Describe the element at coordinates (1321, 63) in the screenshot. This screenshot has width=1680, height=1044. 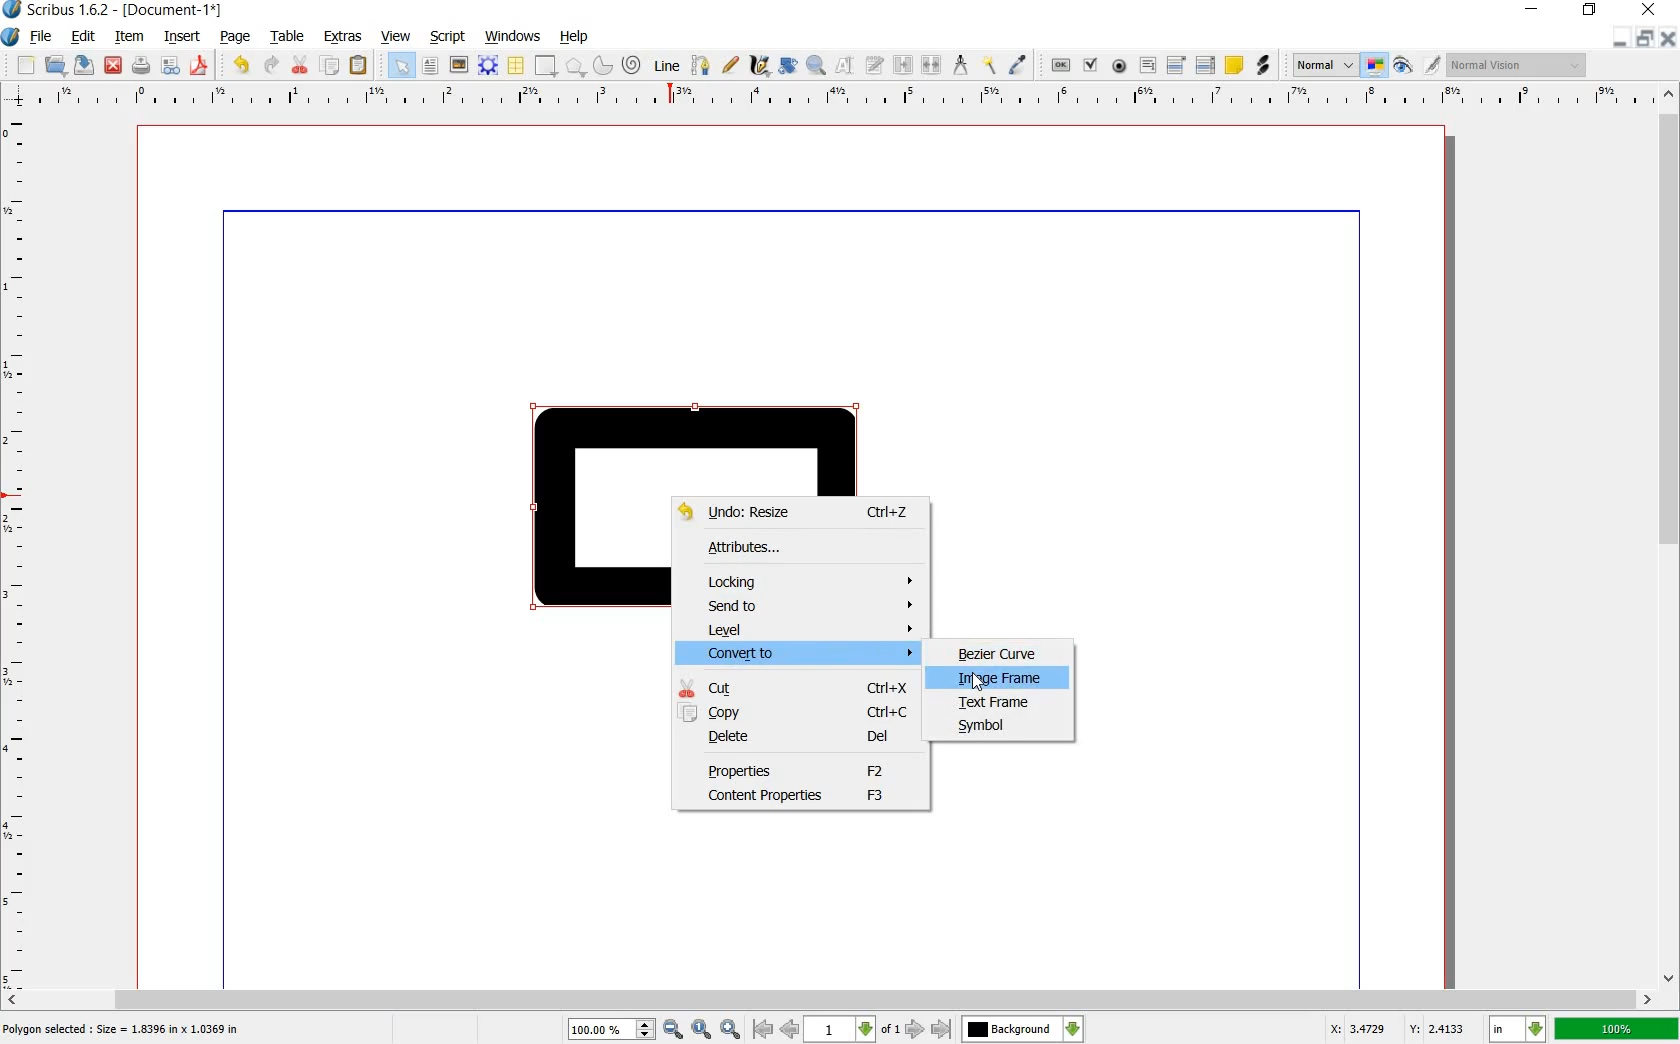
I see `select the image preview quality` at that location.